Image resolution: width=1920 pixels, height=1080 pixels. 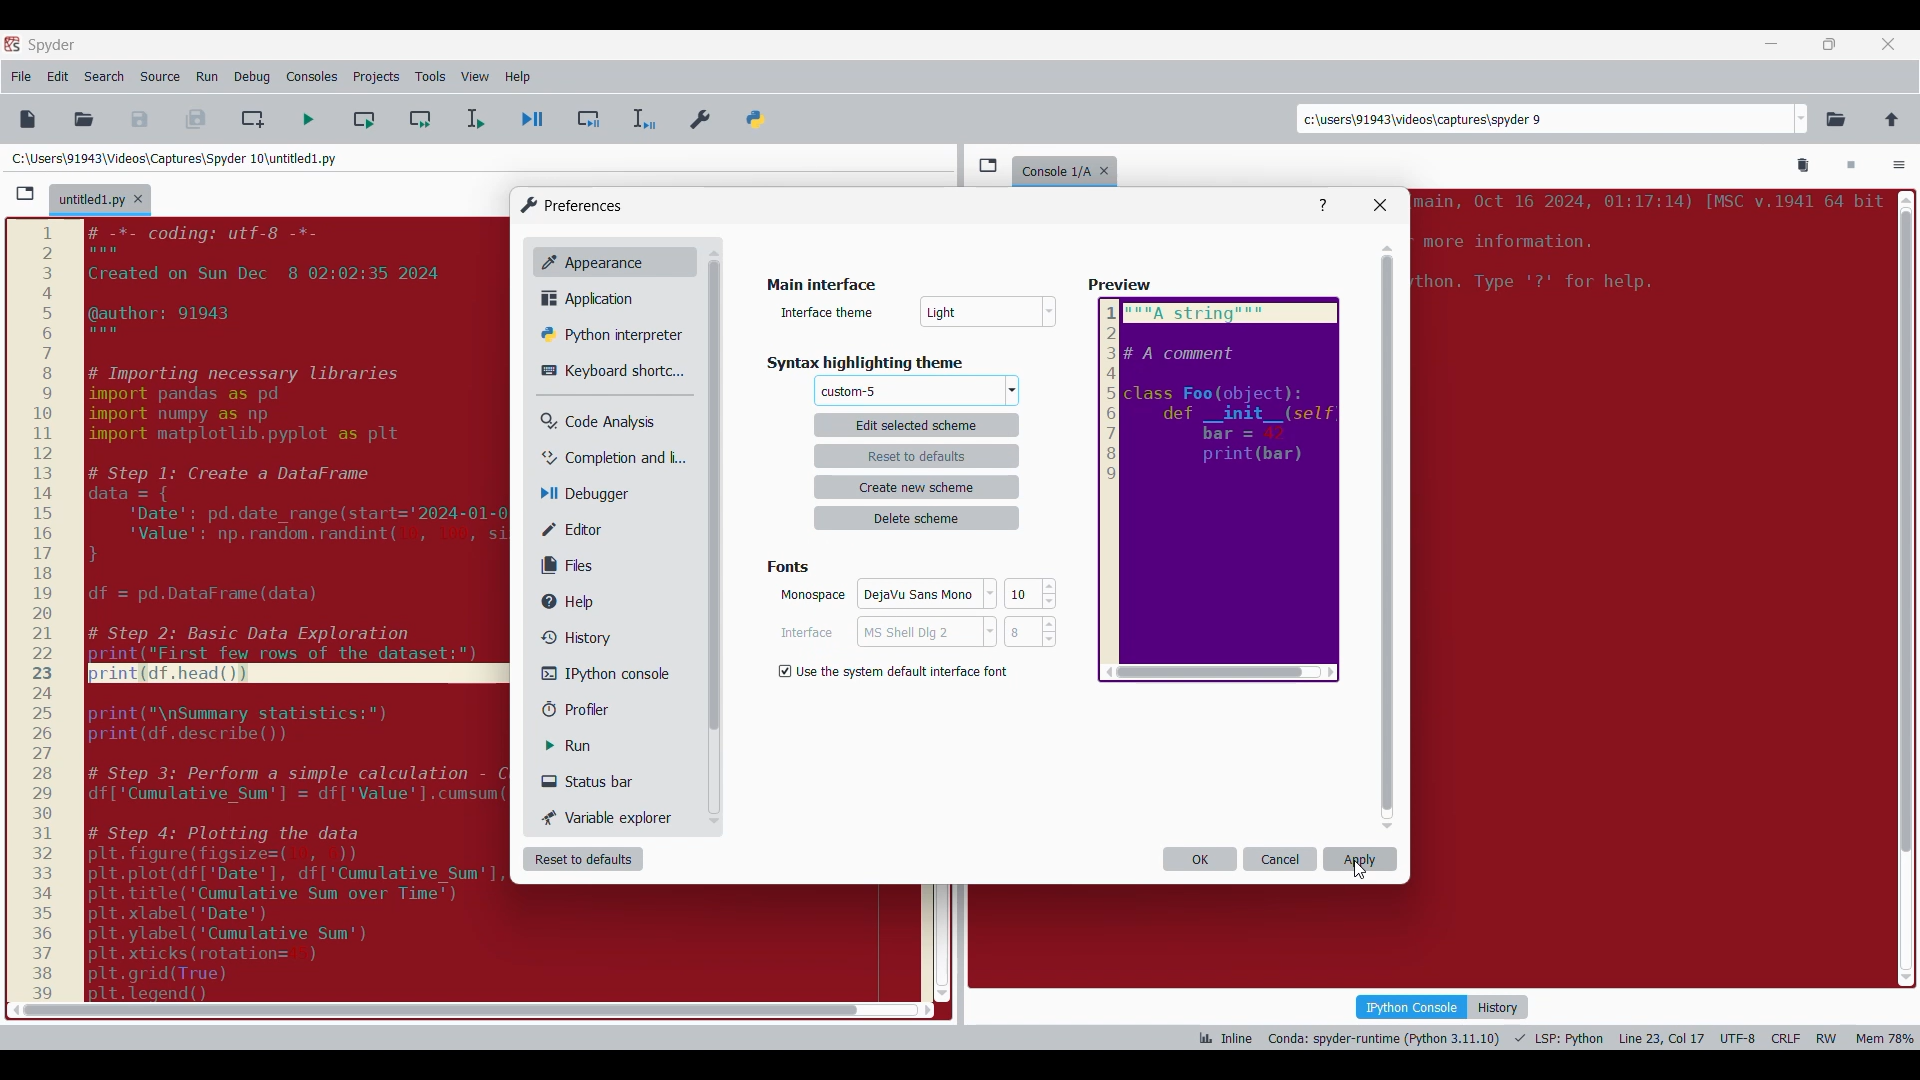 I want to click on History, so click(x=572, y=637).